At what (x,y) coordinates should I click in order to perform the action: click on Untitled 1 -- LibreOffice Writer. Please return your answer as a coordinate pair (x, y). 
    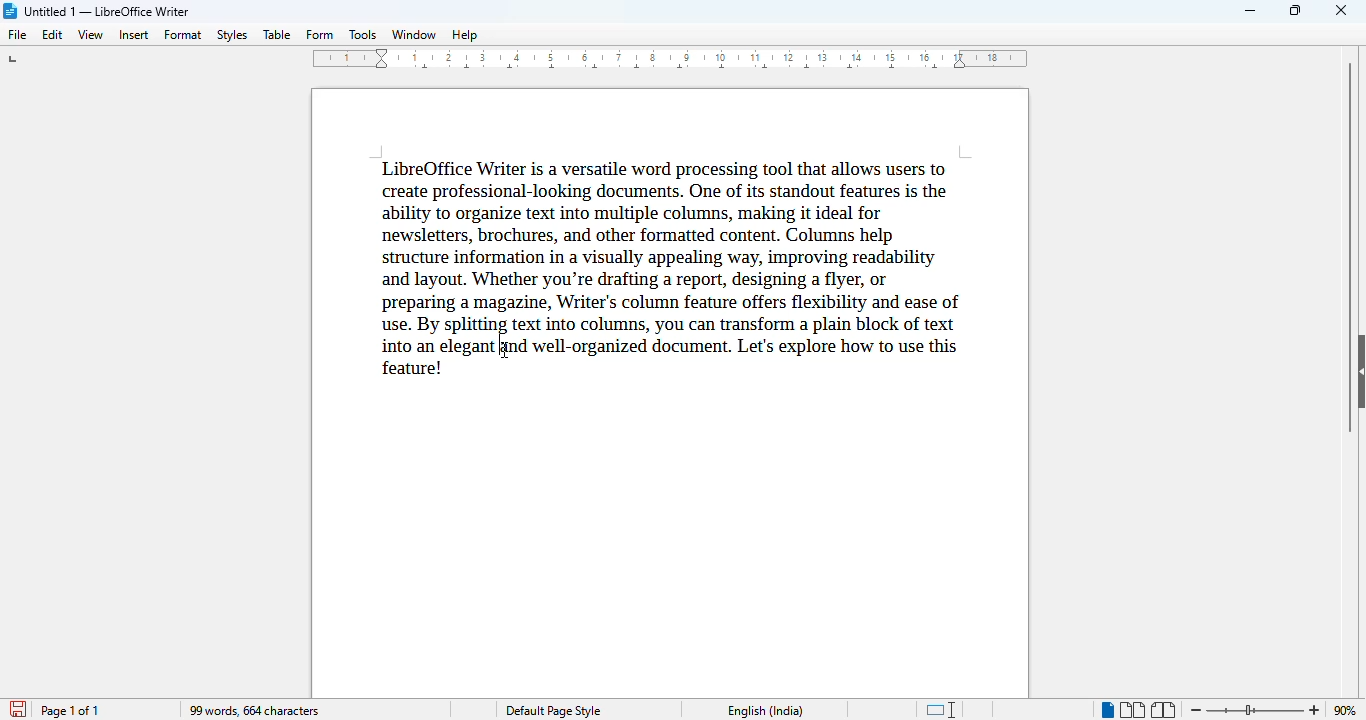
    Looking at the image, I should click on (110, 10).